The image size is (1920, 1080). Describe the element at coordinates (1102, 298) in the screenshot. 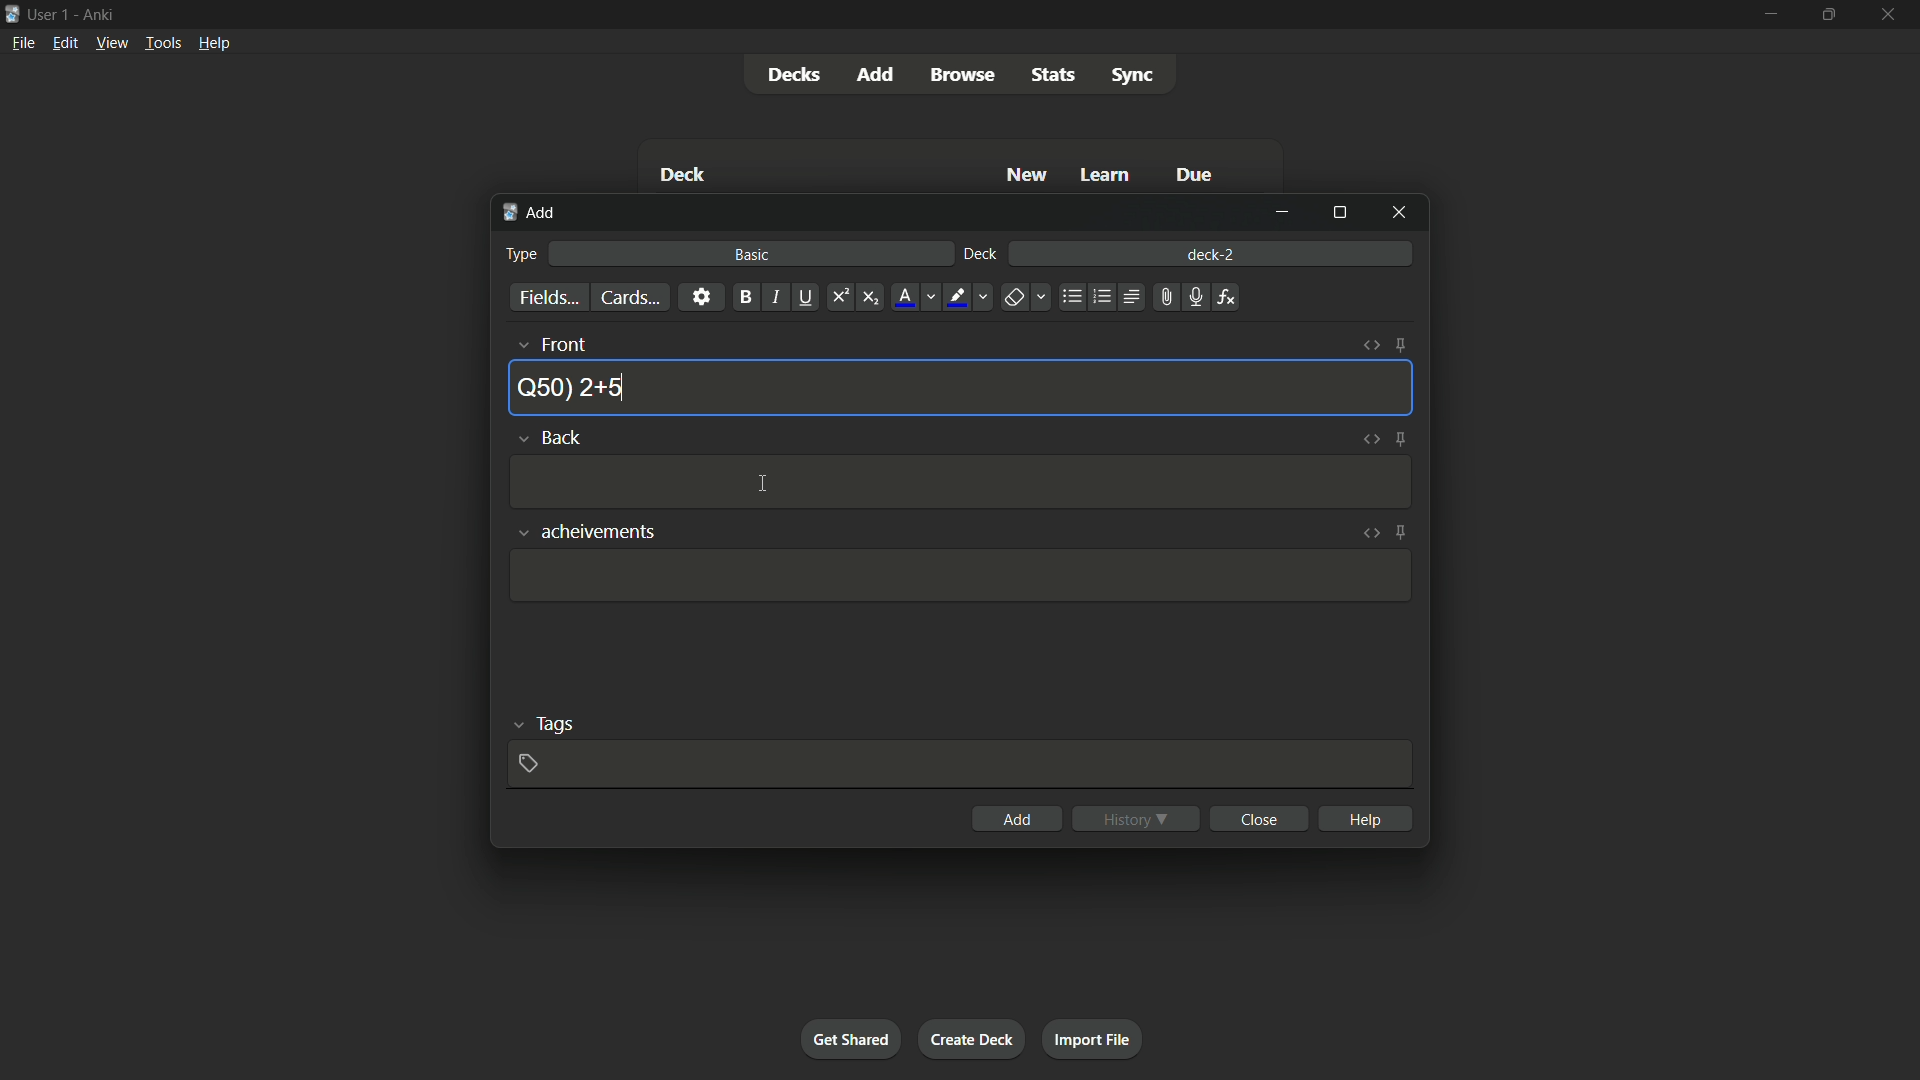

I see `ordered list` at that location.